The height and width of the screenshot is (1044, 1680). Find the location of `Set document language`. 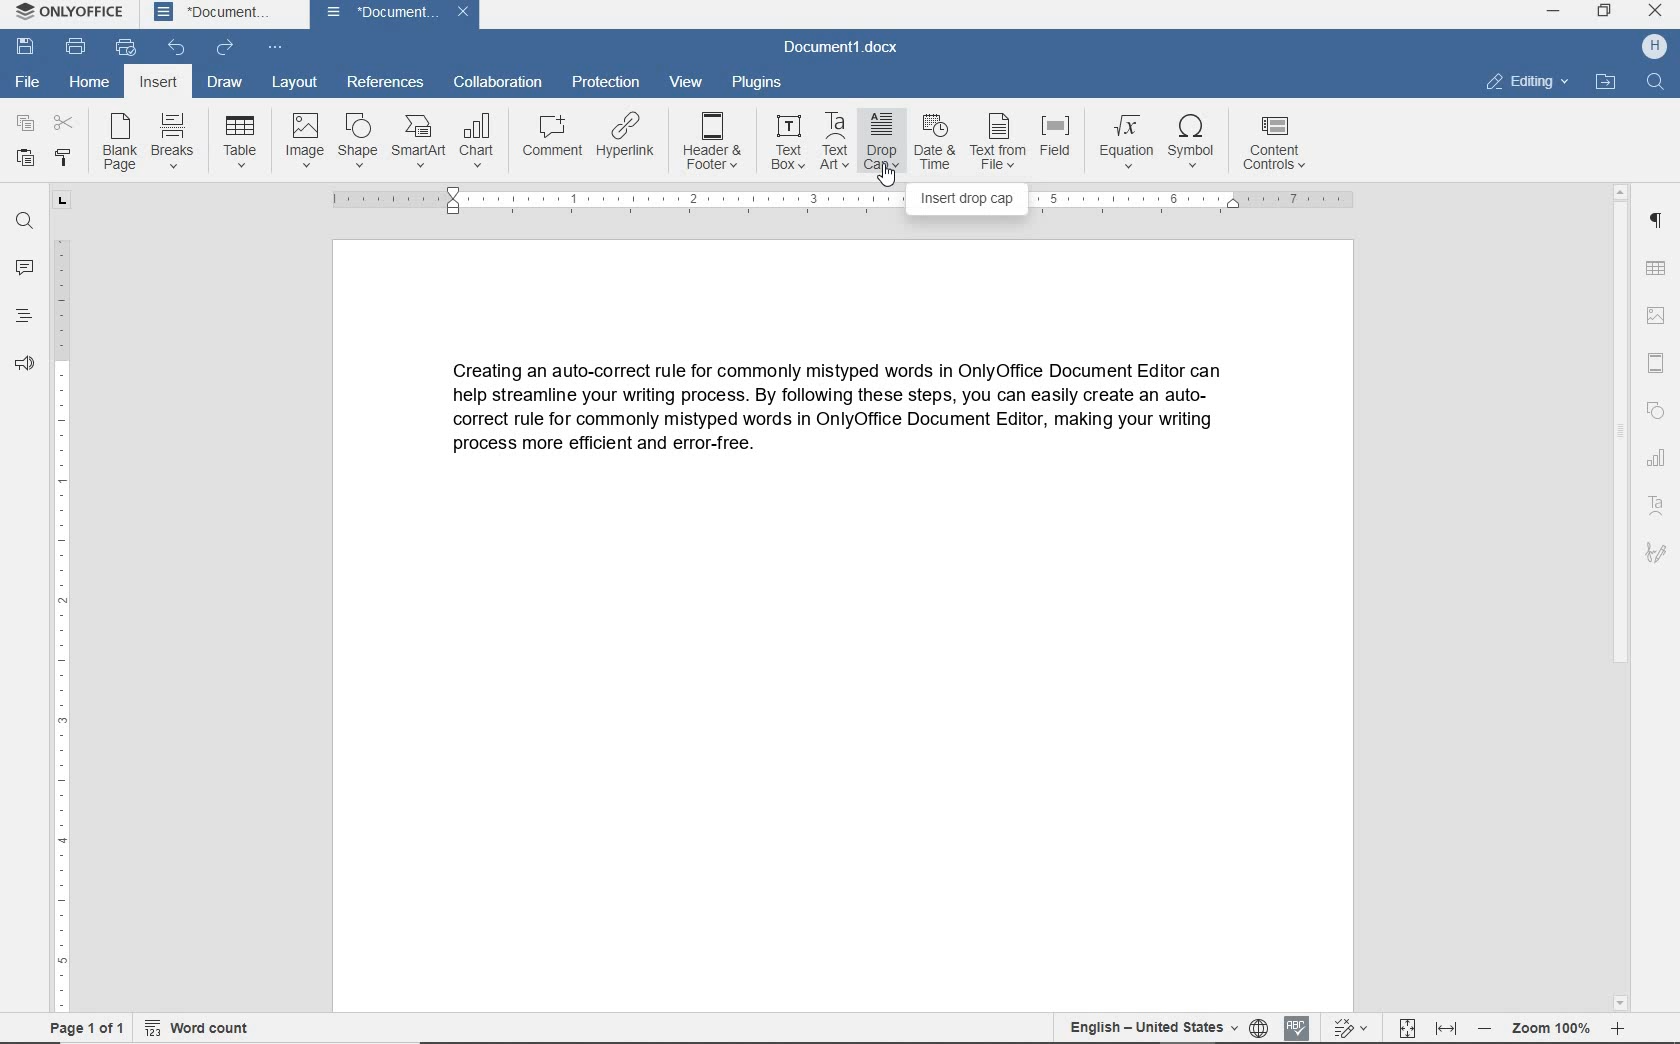

Set document language is located at coordinates (1261, 1025).